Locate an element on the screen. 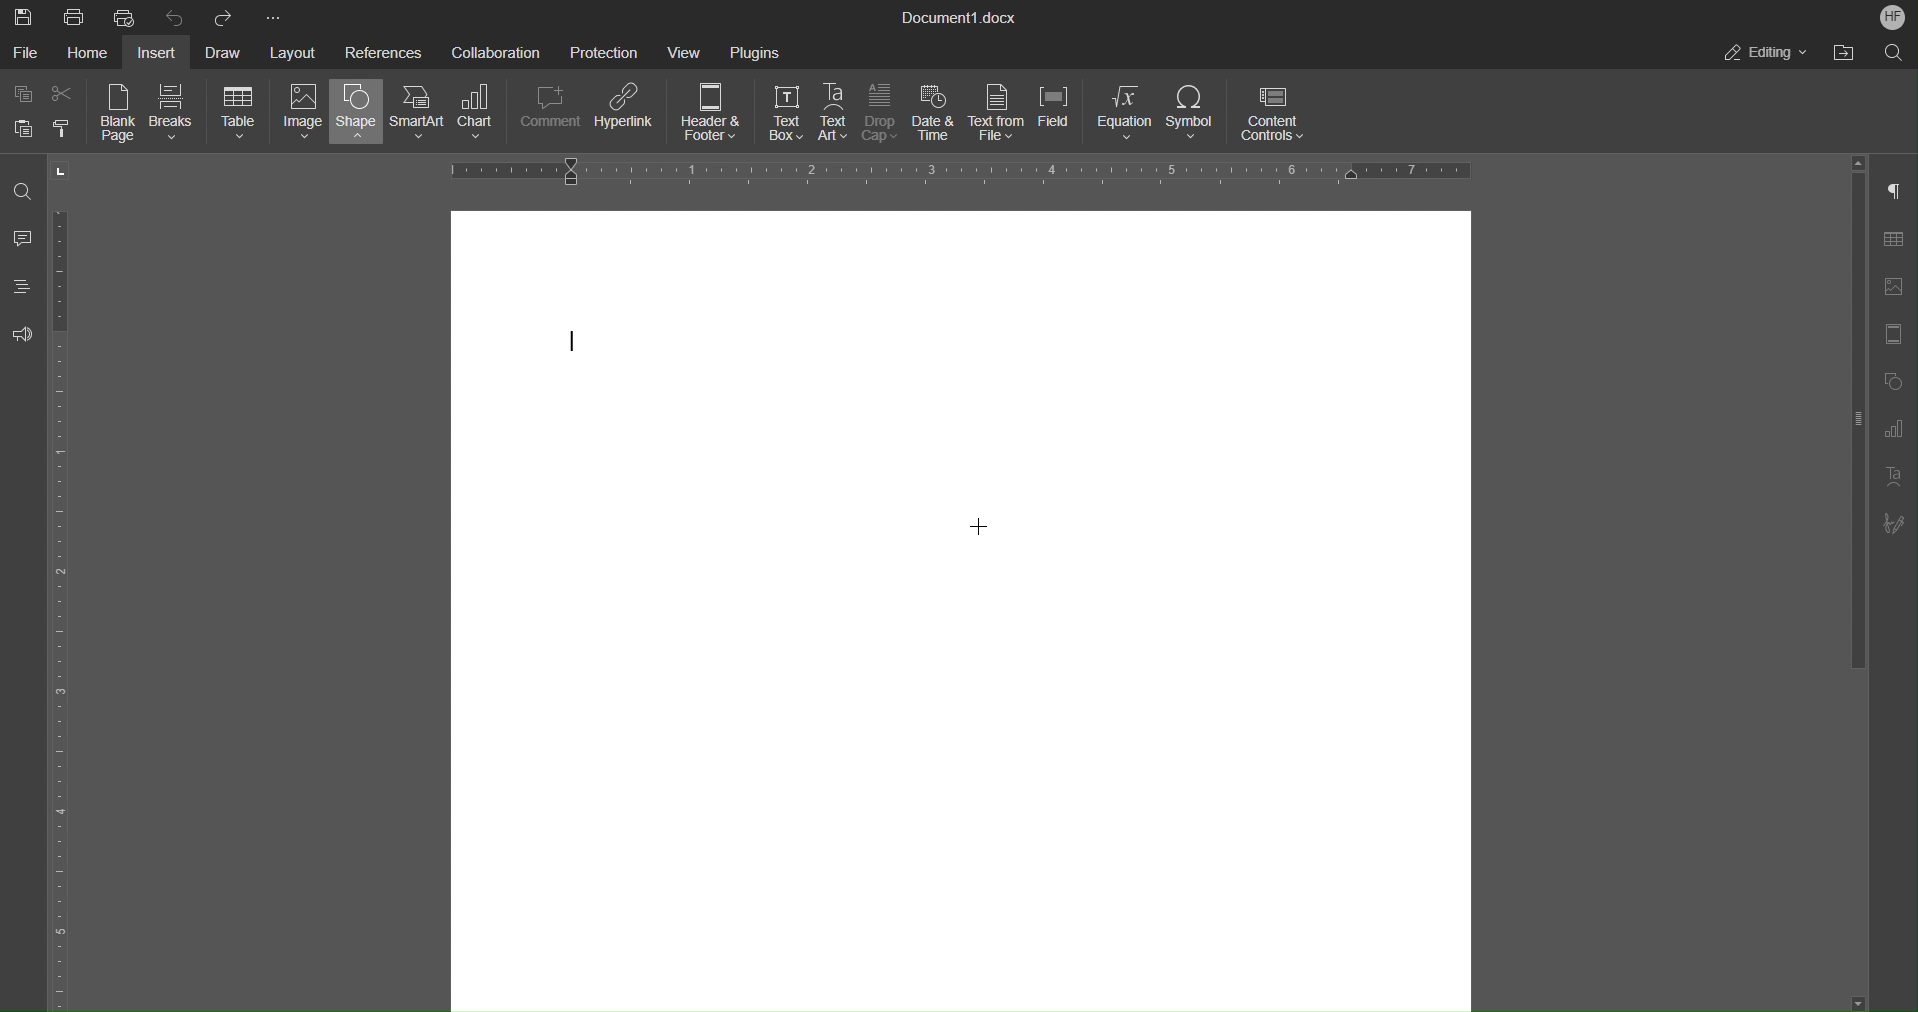  Table is located at coordinates (238, 114).